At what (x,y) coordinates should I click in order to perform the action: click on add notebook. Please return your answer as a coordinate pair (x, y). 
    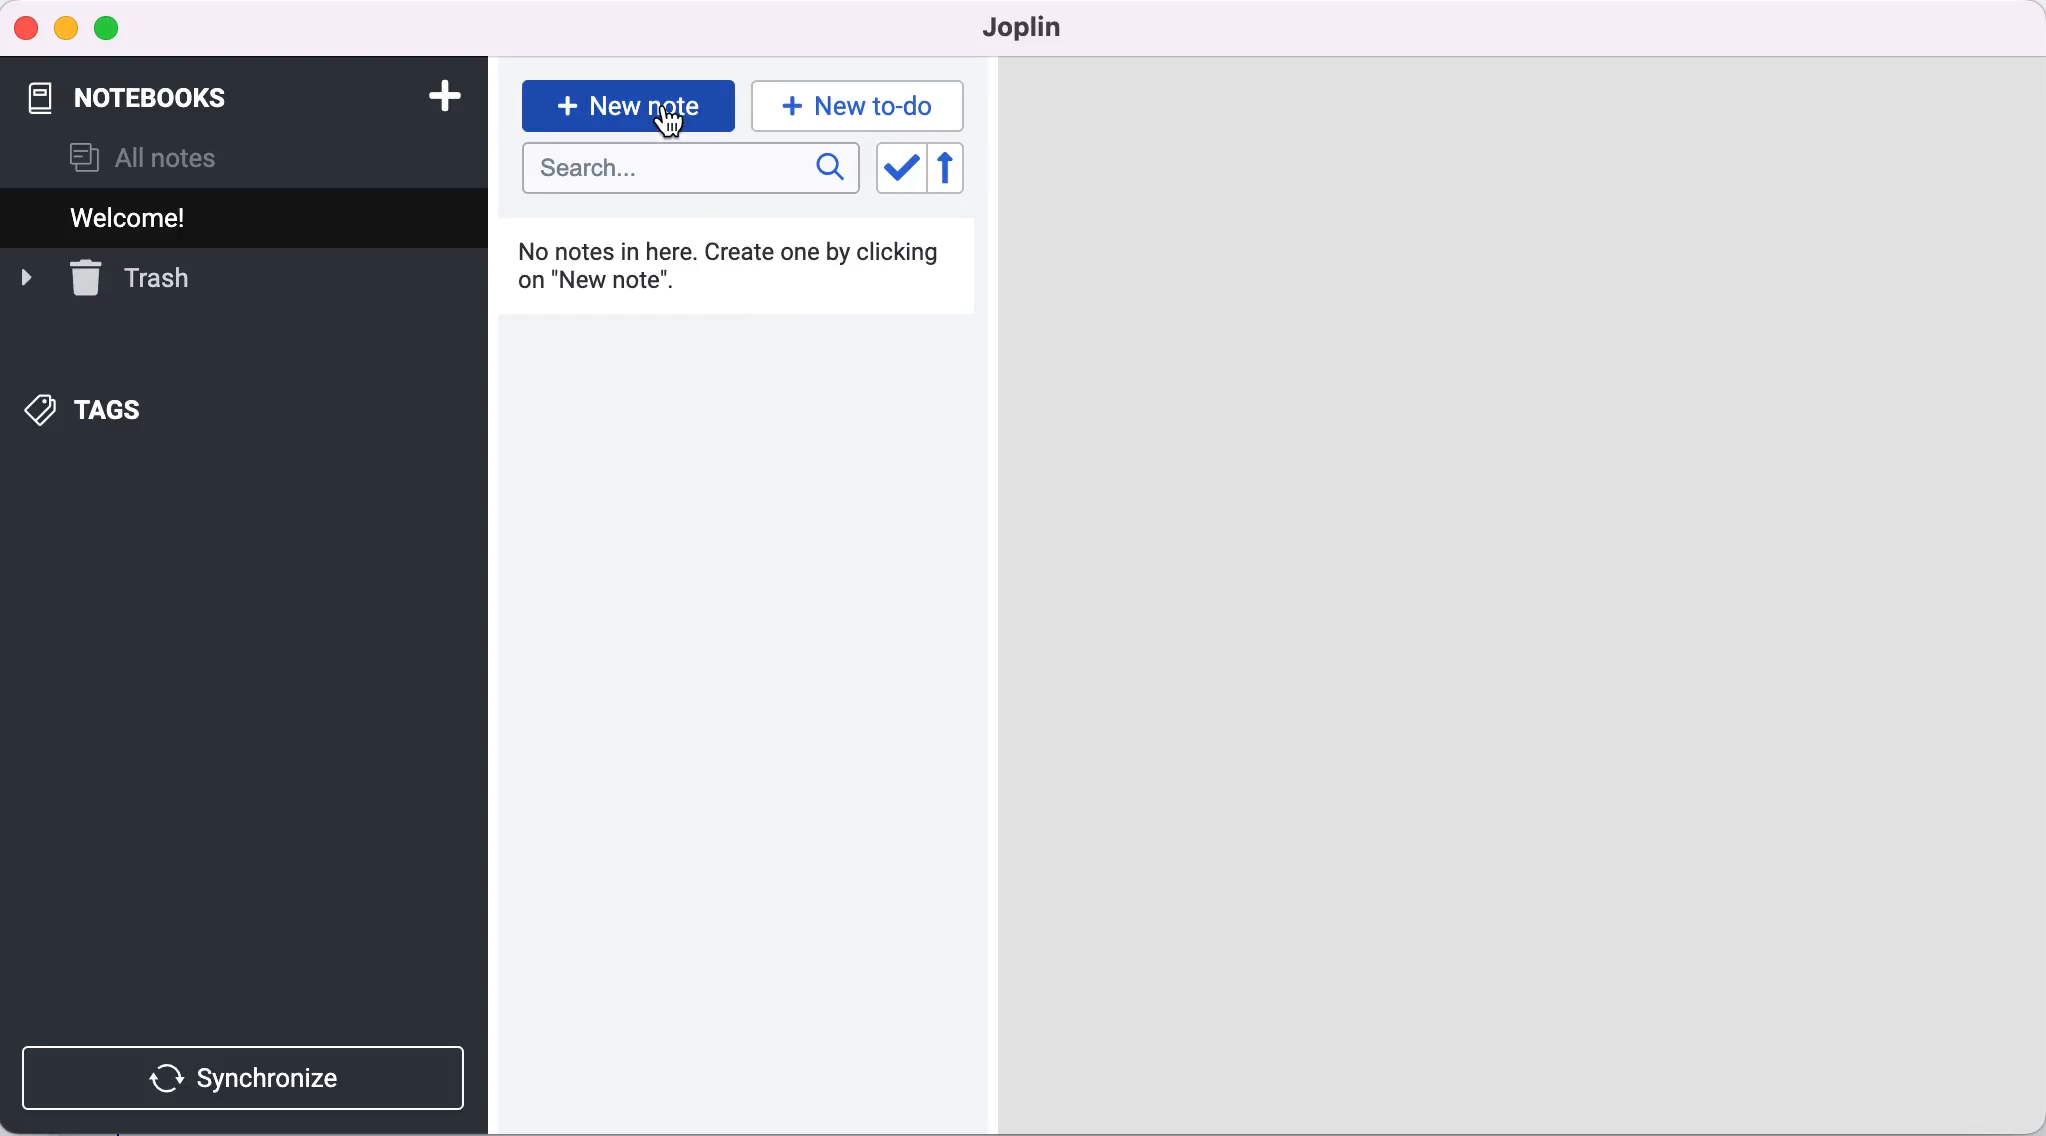
    Looking at the image, I should click on (440, 94).